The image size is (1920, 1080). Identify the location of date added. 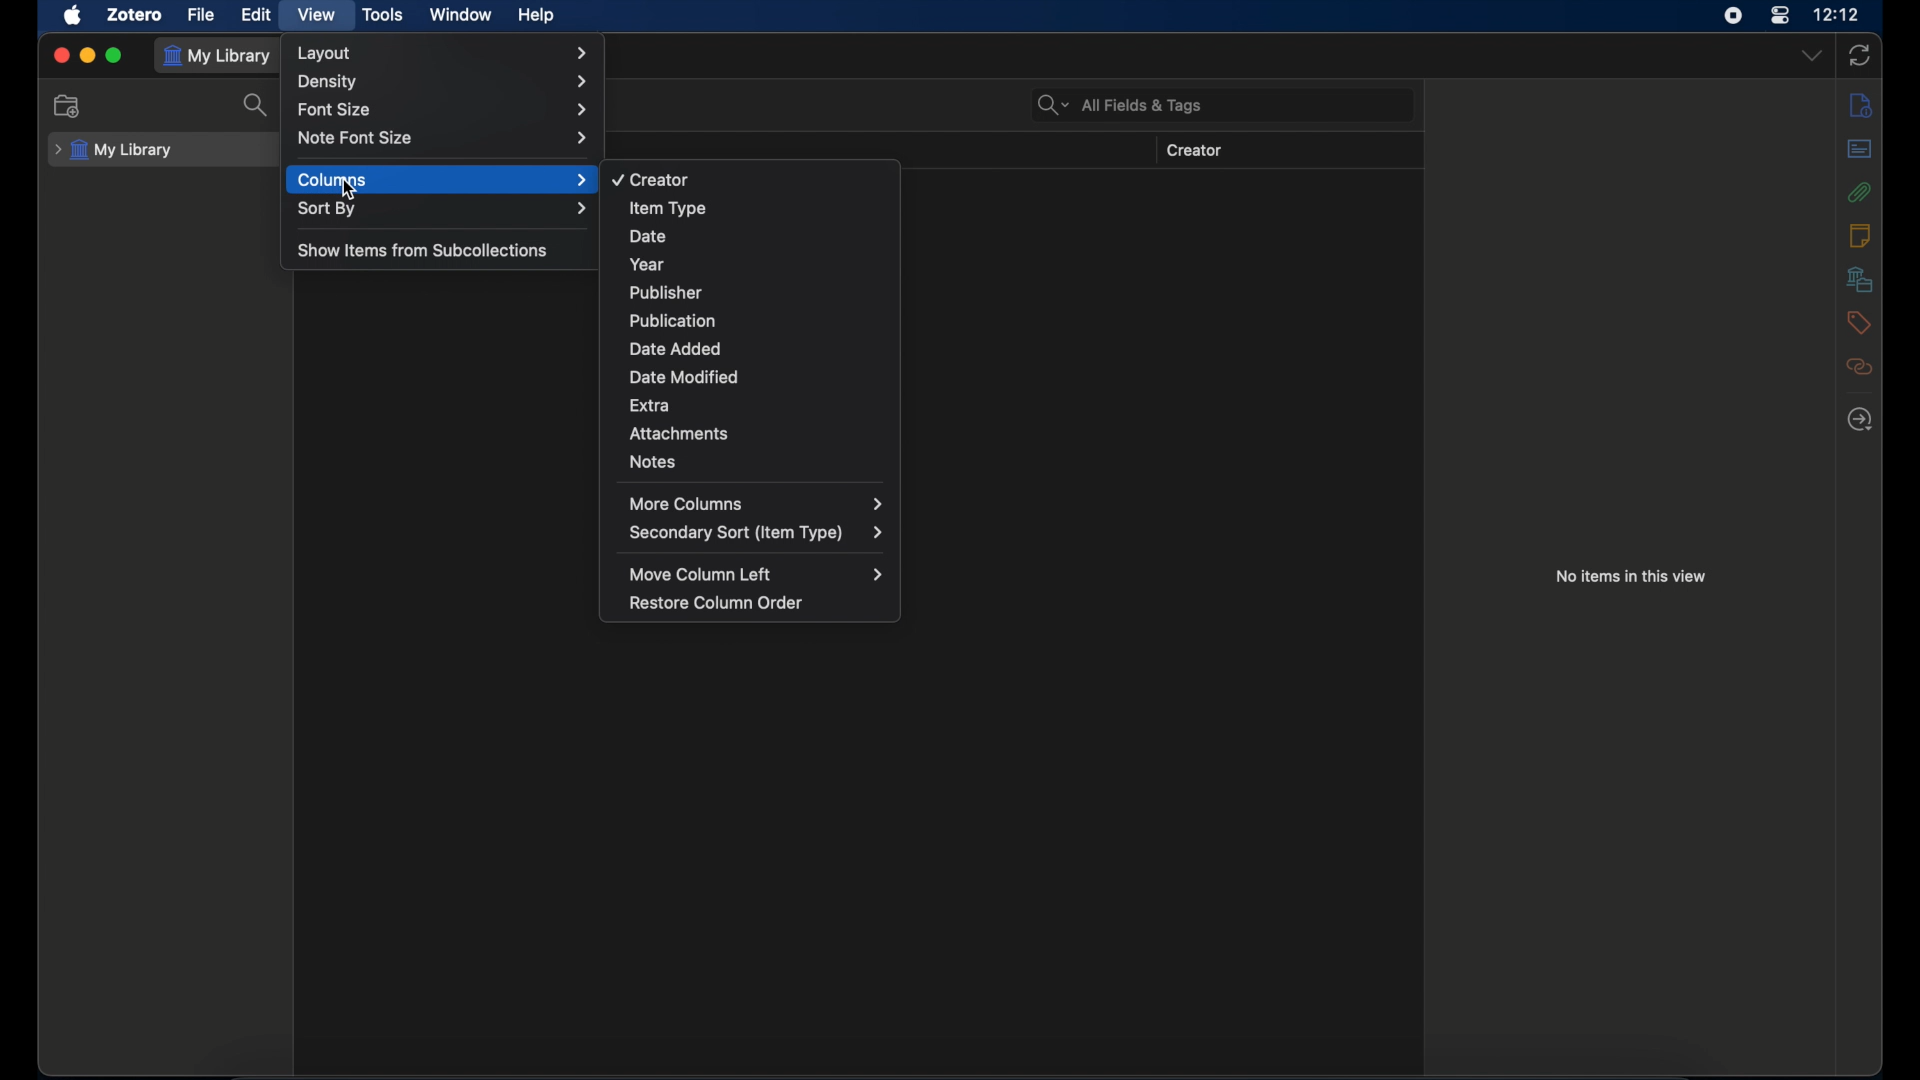
(677, 349).